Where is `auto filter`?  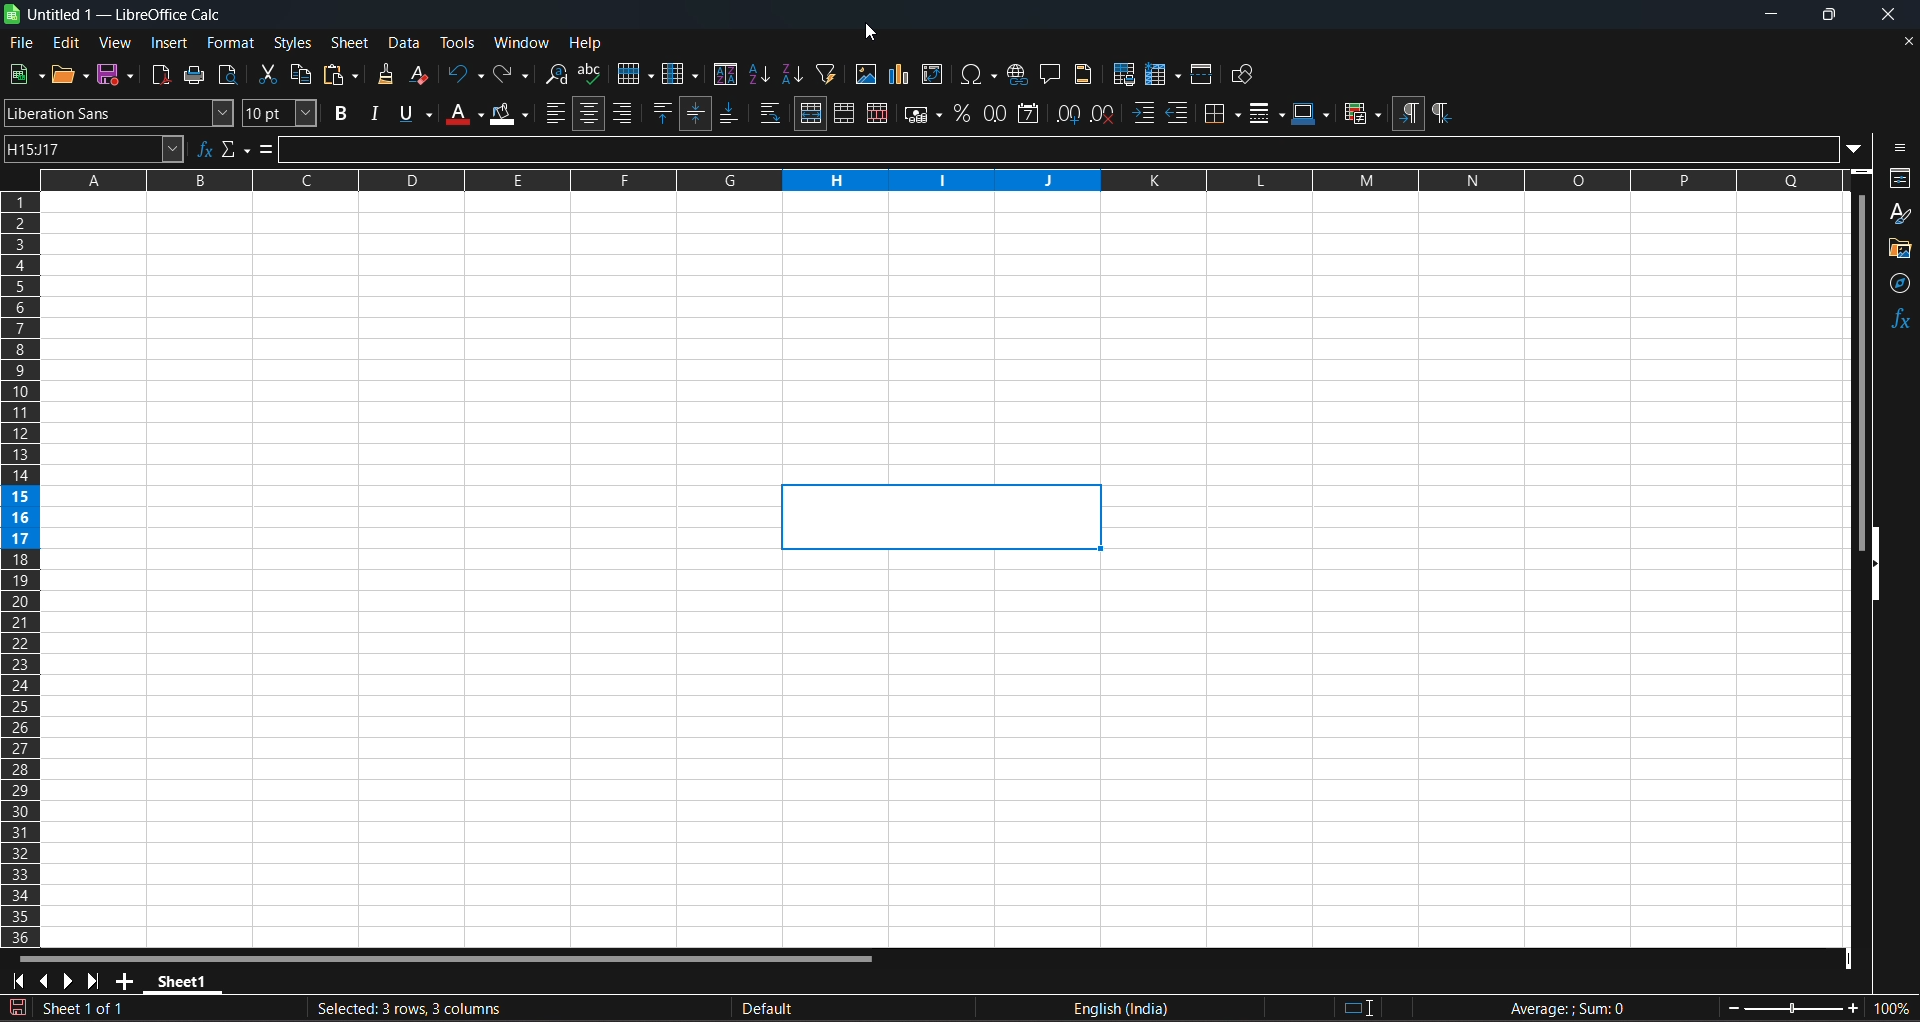 auto filter is located at coordinates (829, 72).